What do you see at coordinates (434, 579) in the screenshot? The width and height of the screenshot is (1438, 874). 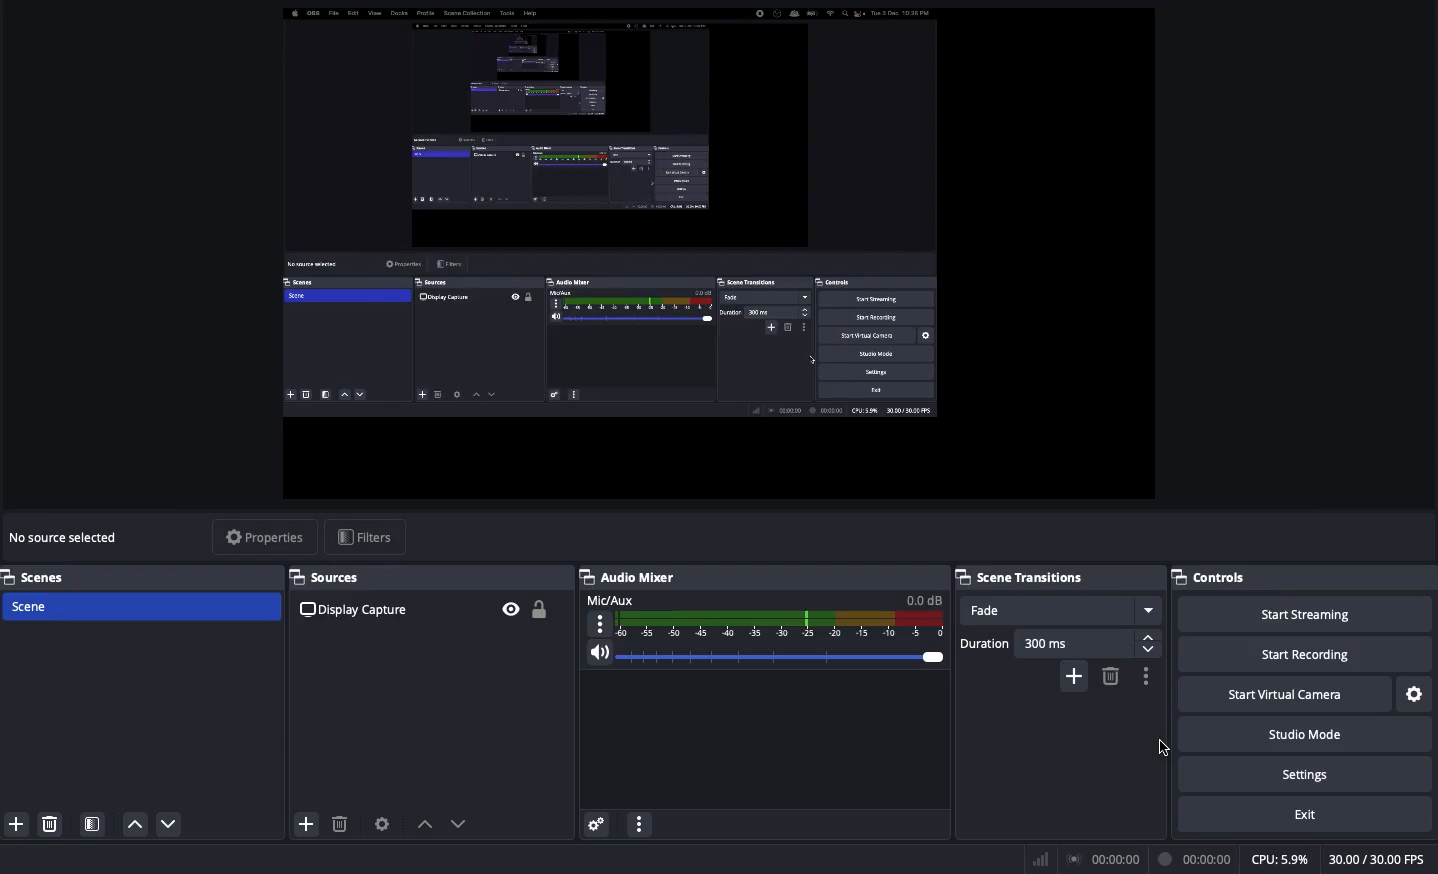 I see `Sources` at bounding box center [434, 579].